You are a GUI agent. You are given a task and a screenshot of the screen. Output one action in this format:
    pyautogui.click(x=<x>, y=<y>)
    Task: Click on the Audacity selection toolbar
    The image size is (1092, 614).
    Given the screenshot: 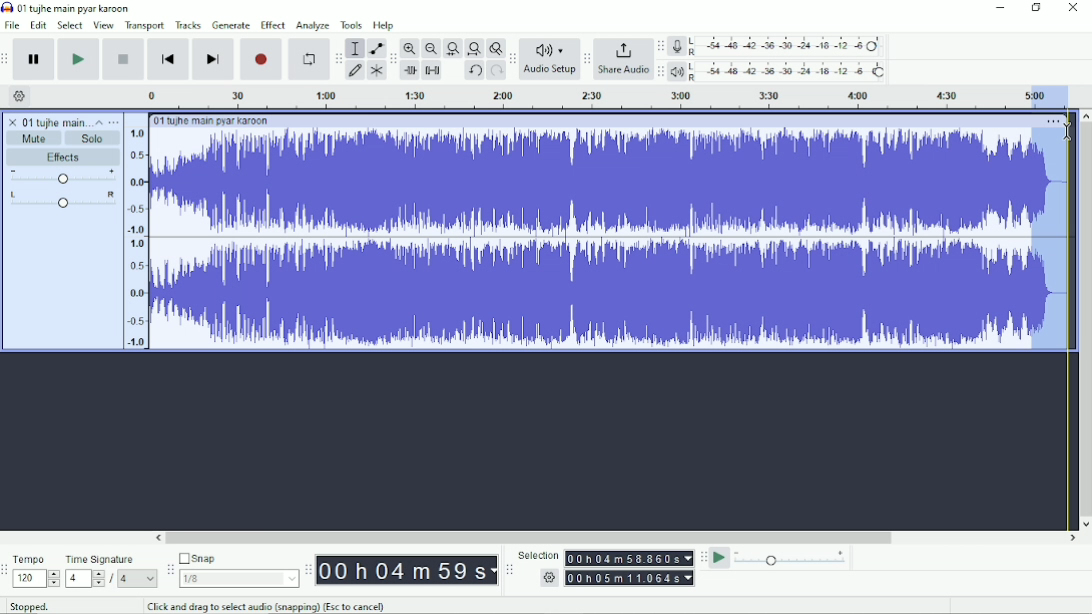 What is the action you would take?
    pyautogui.click(x=509, y=569)
    